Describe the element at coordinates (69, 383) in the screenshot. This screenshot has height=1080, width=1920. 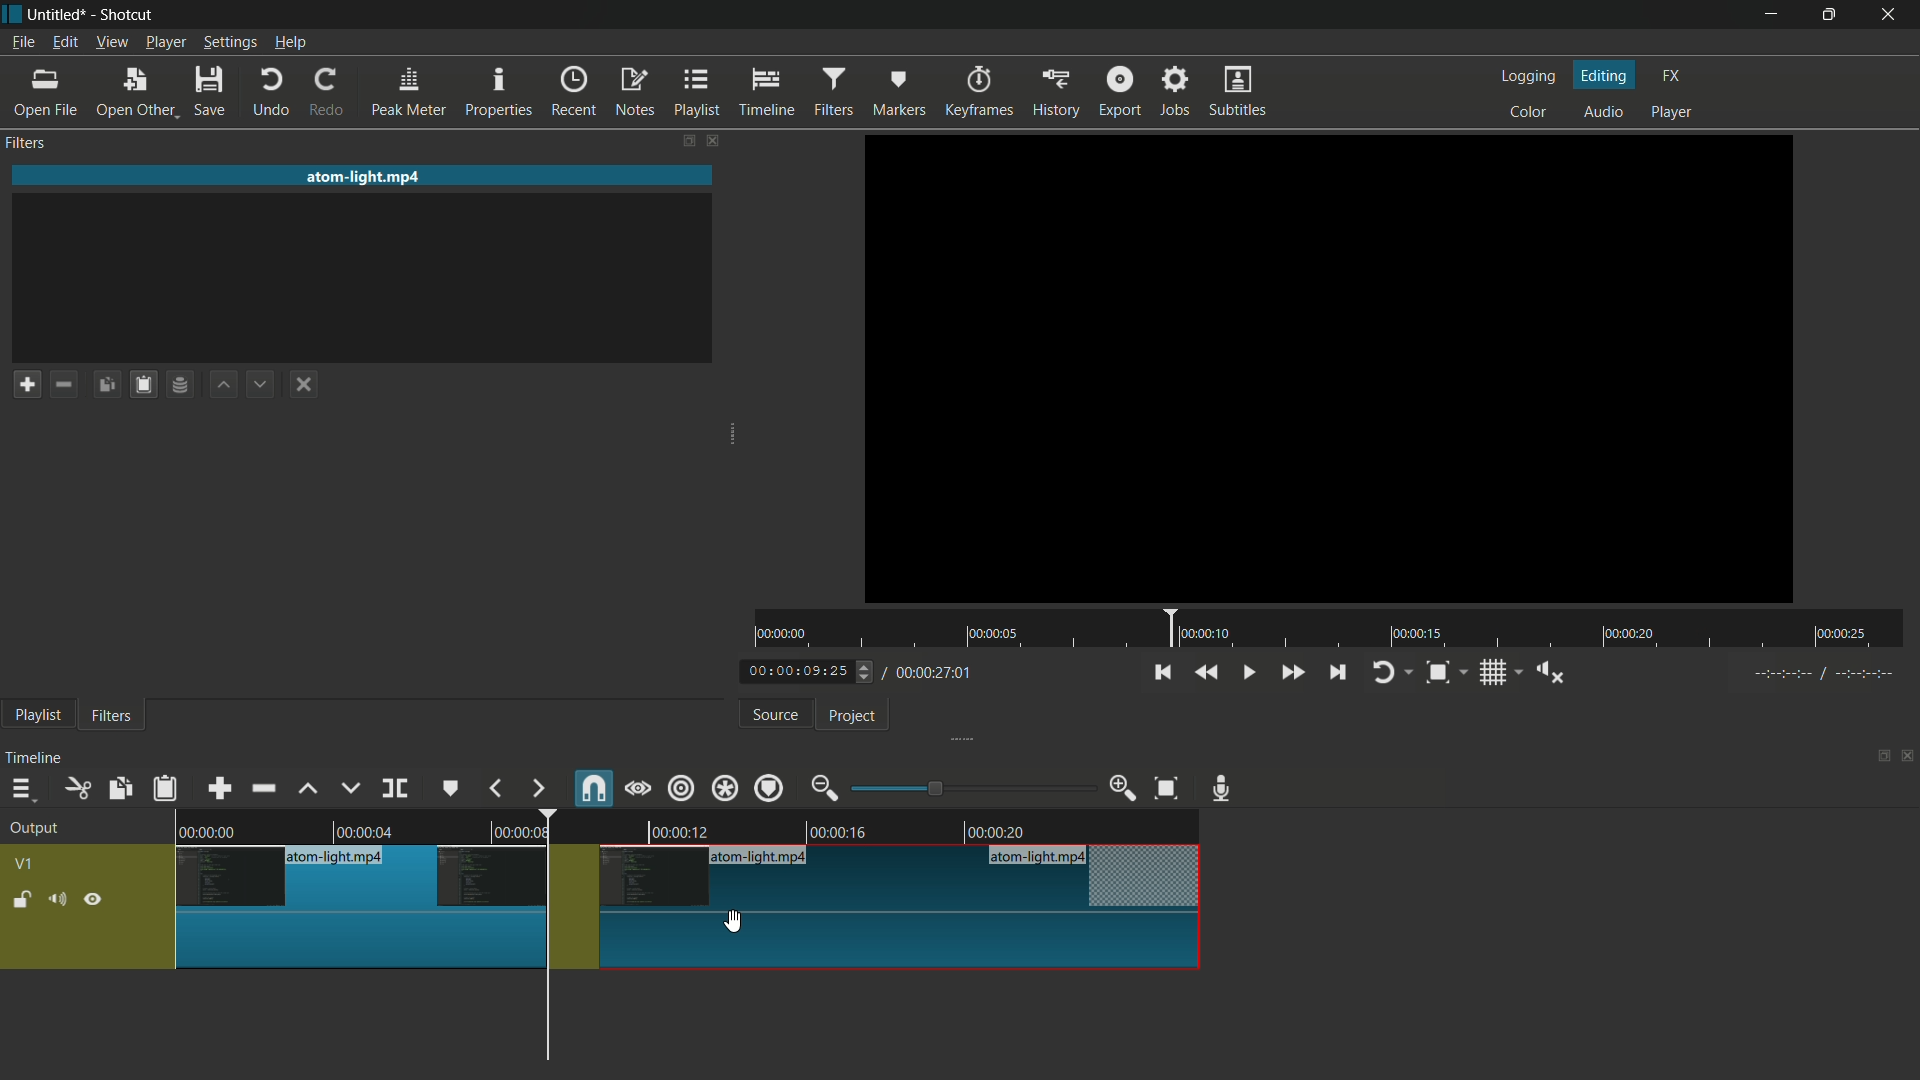
I see `remove a filter` at that location.